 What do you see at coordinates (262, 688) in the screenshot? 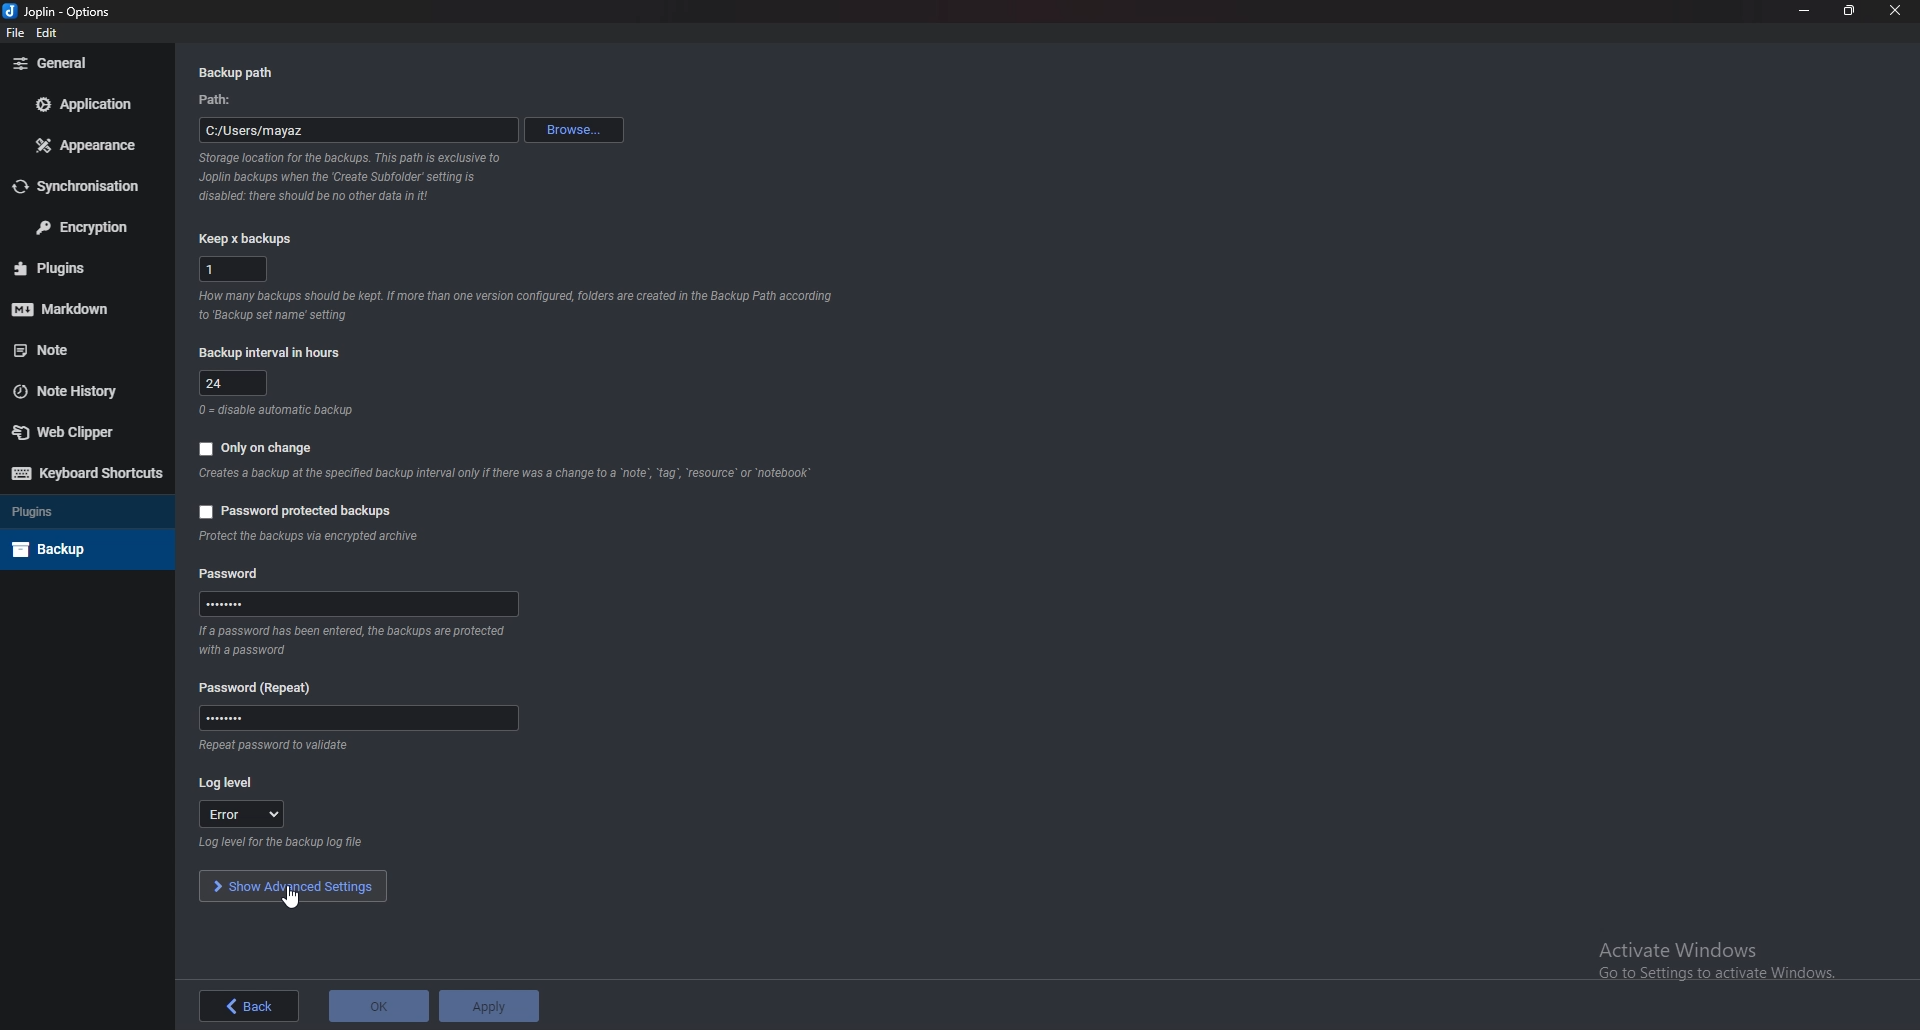
I see `Password (repeat)` at bounding box center [262, 688].